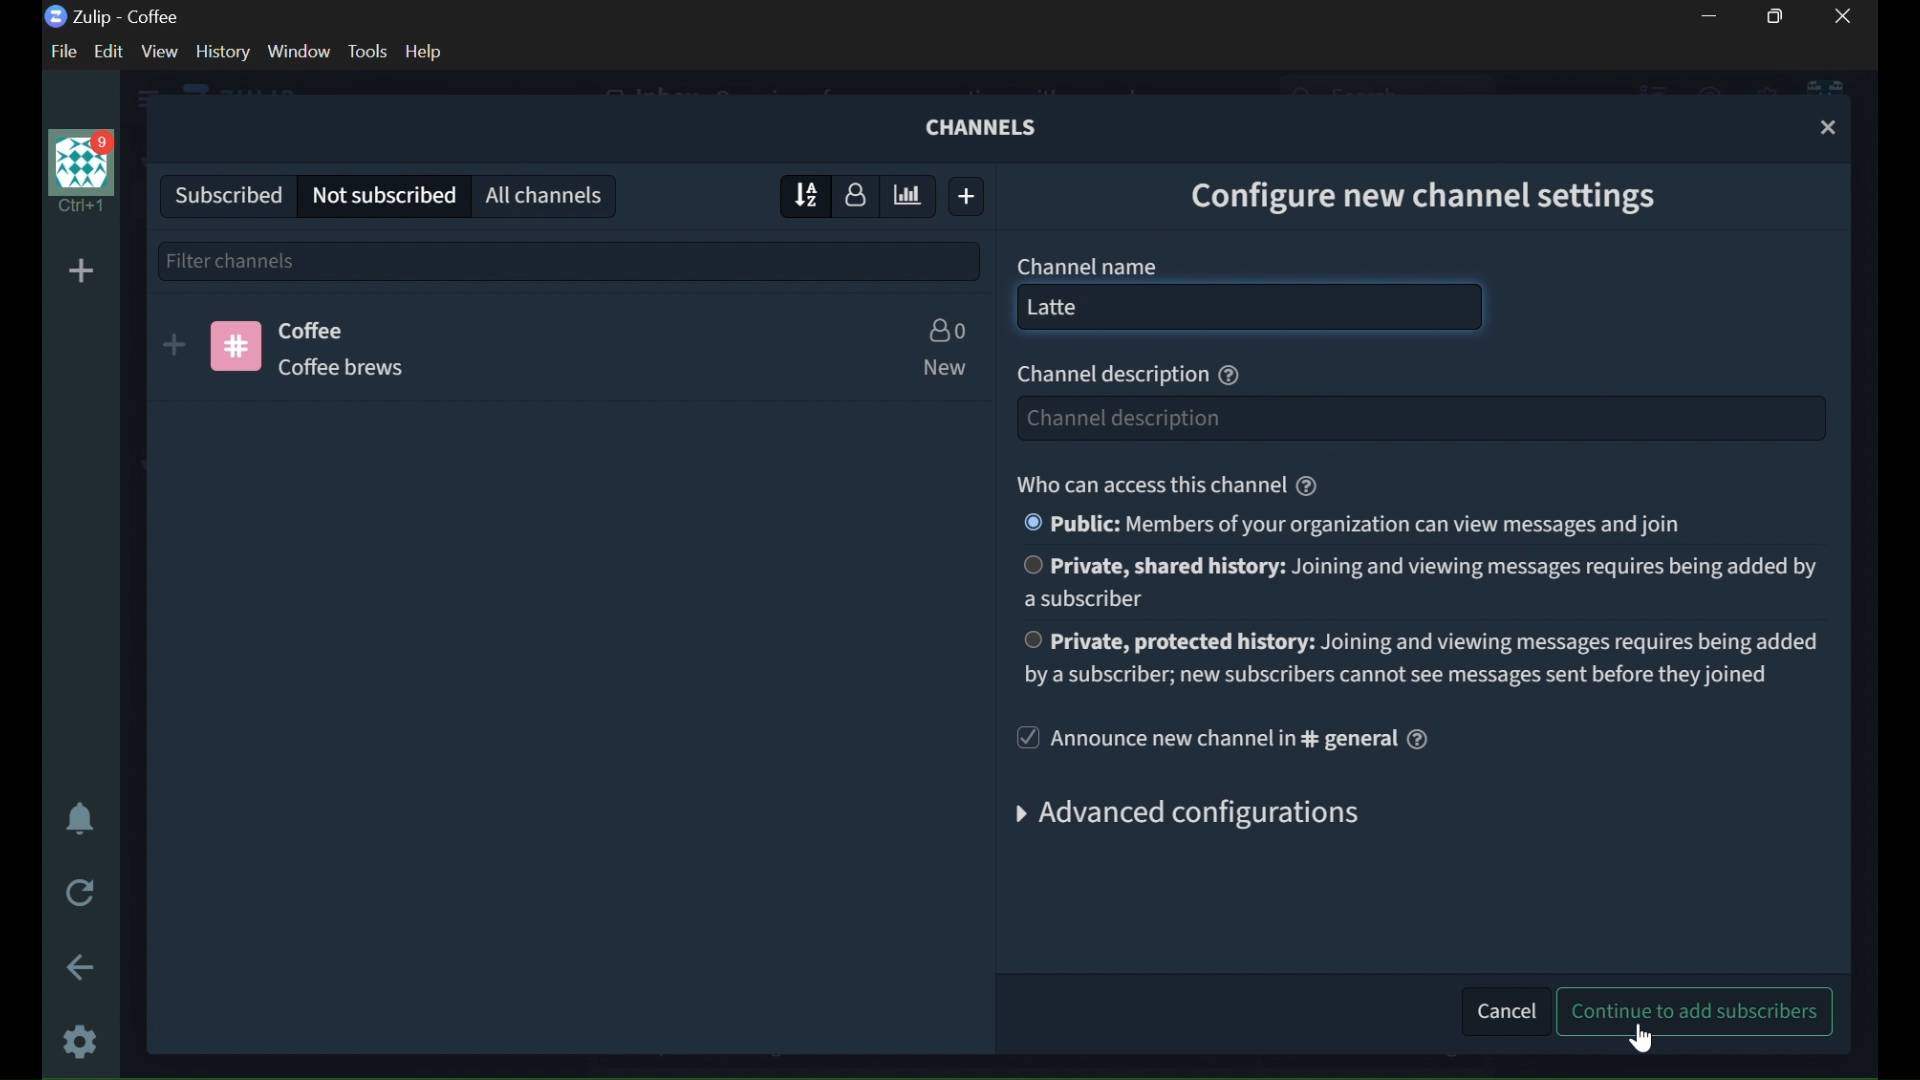 This screenshot has height=1080, width=1920. Describe the element at coordinates (60, 51) in the screenshot. I see `file` at that location.